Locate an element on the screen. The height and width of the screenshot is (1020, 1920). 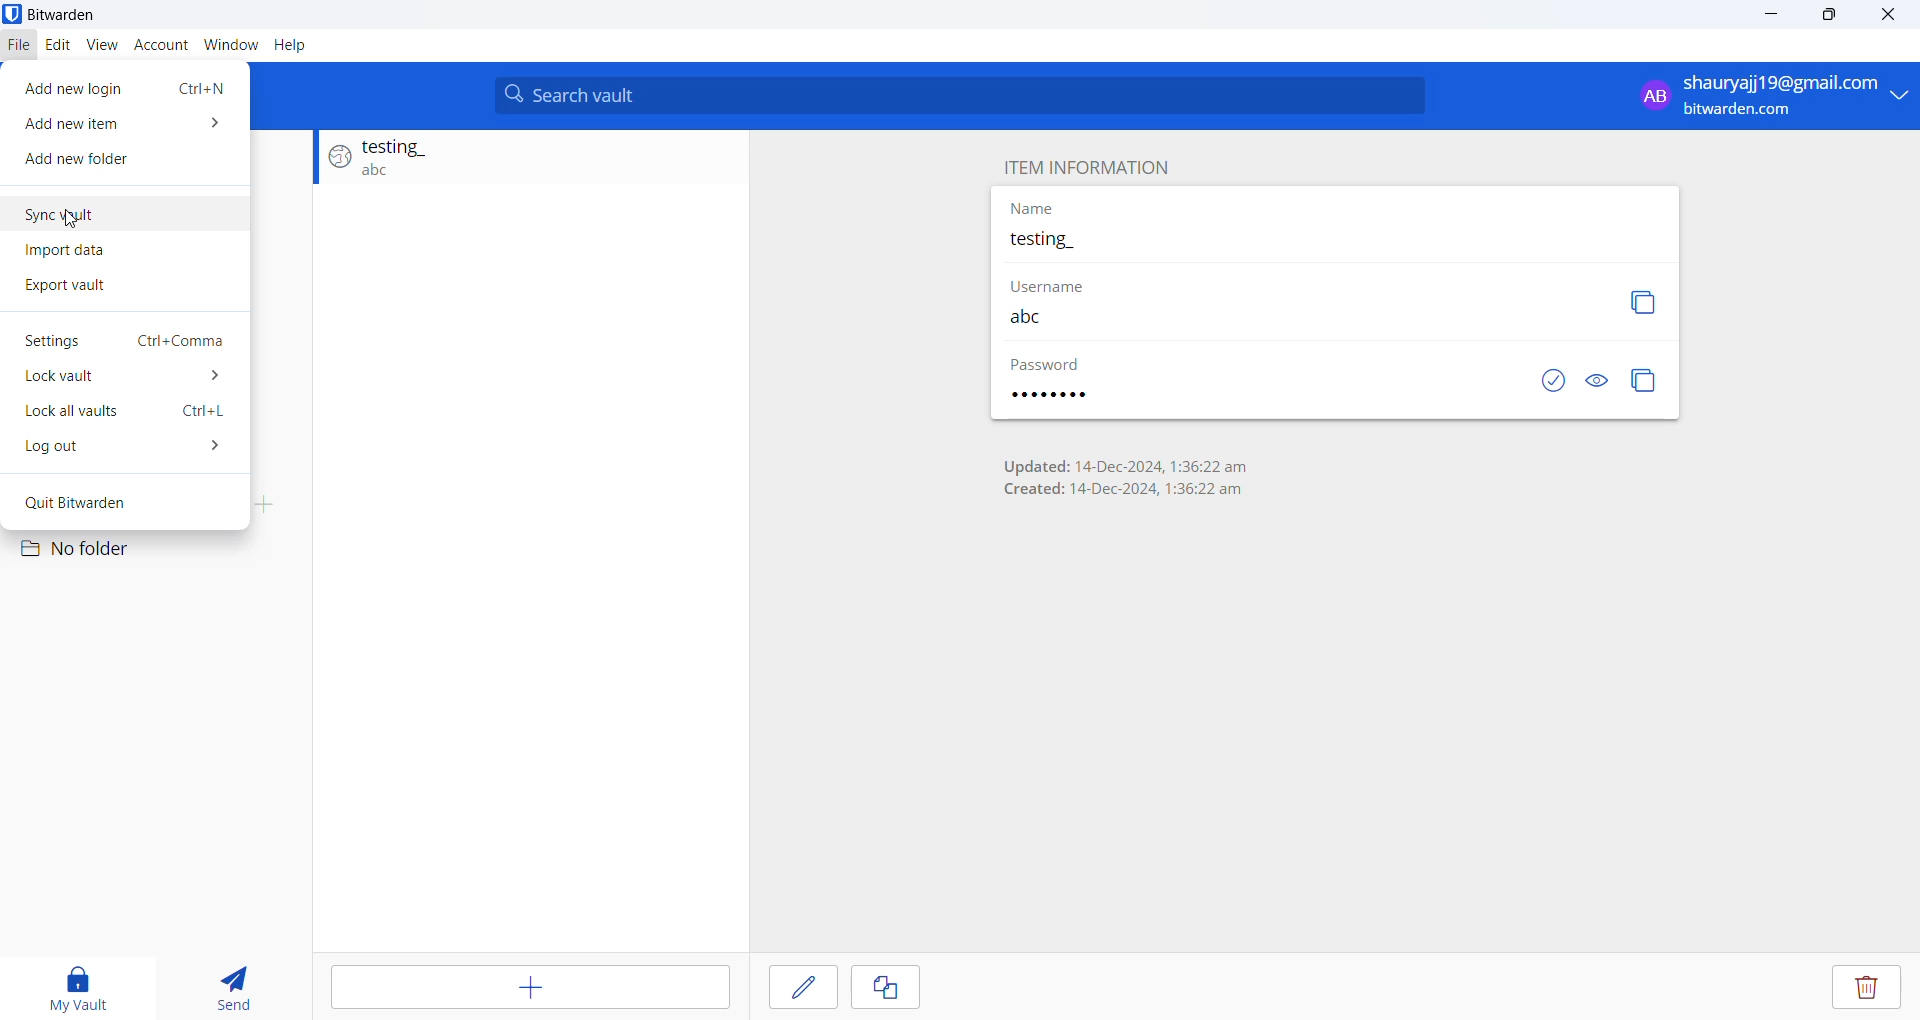
Copy password is located at coordinates (1646, 381).